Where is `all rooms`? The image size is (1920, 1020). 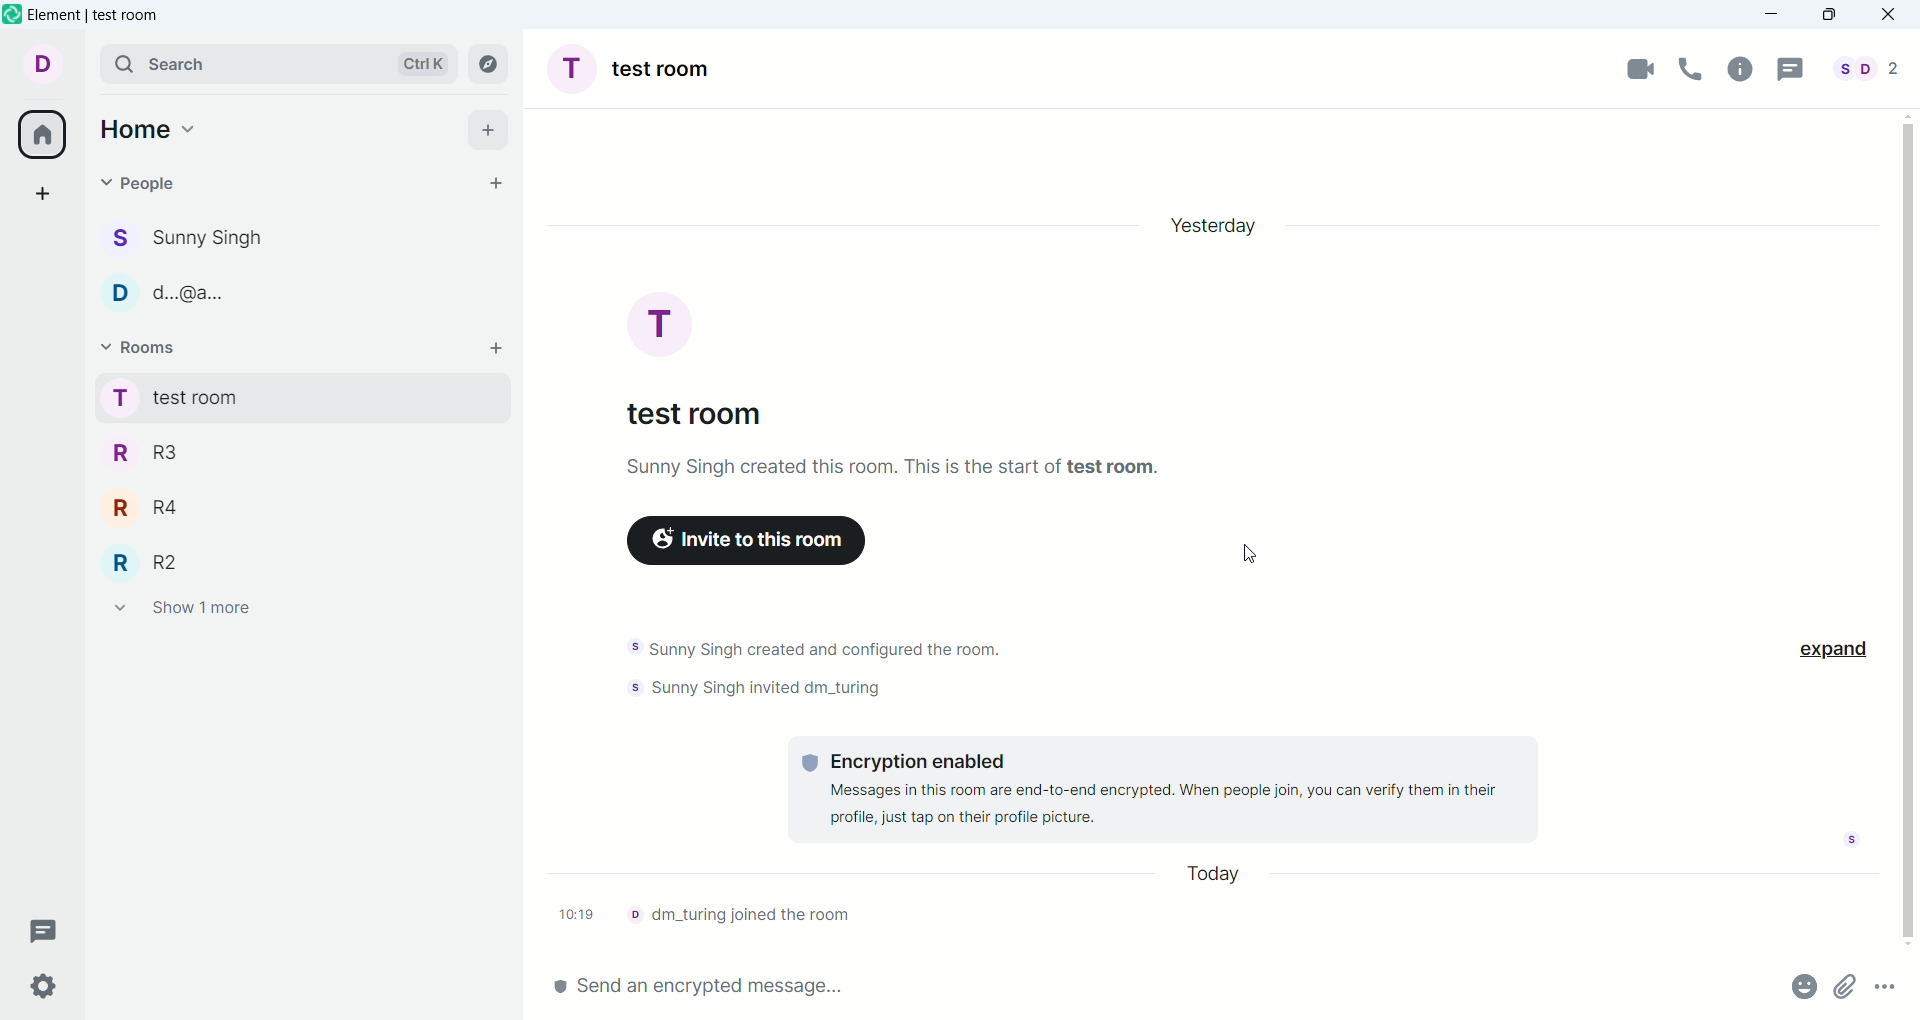 all rooms is located at coordinates (45, 135).